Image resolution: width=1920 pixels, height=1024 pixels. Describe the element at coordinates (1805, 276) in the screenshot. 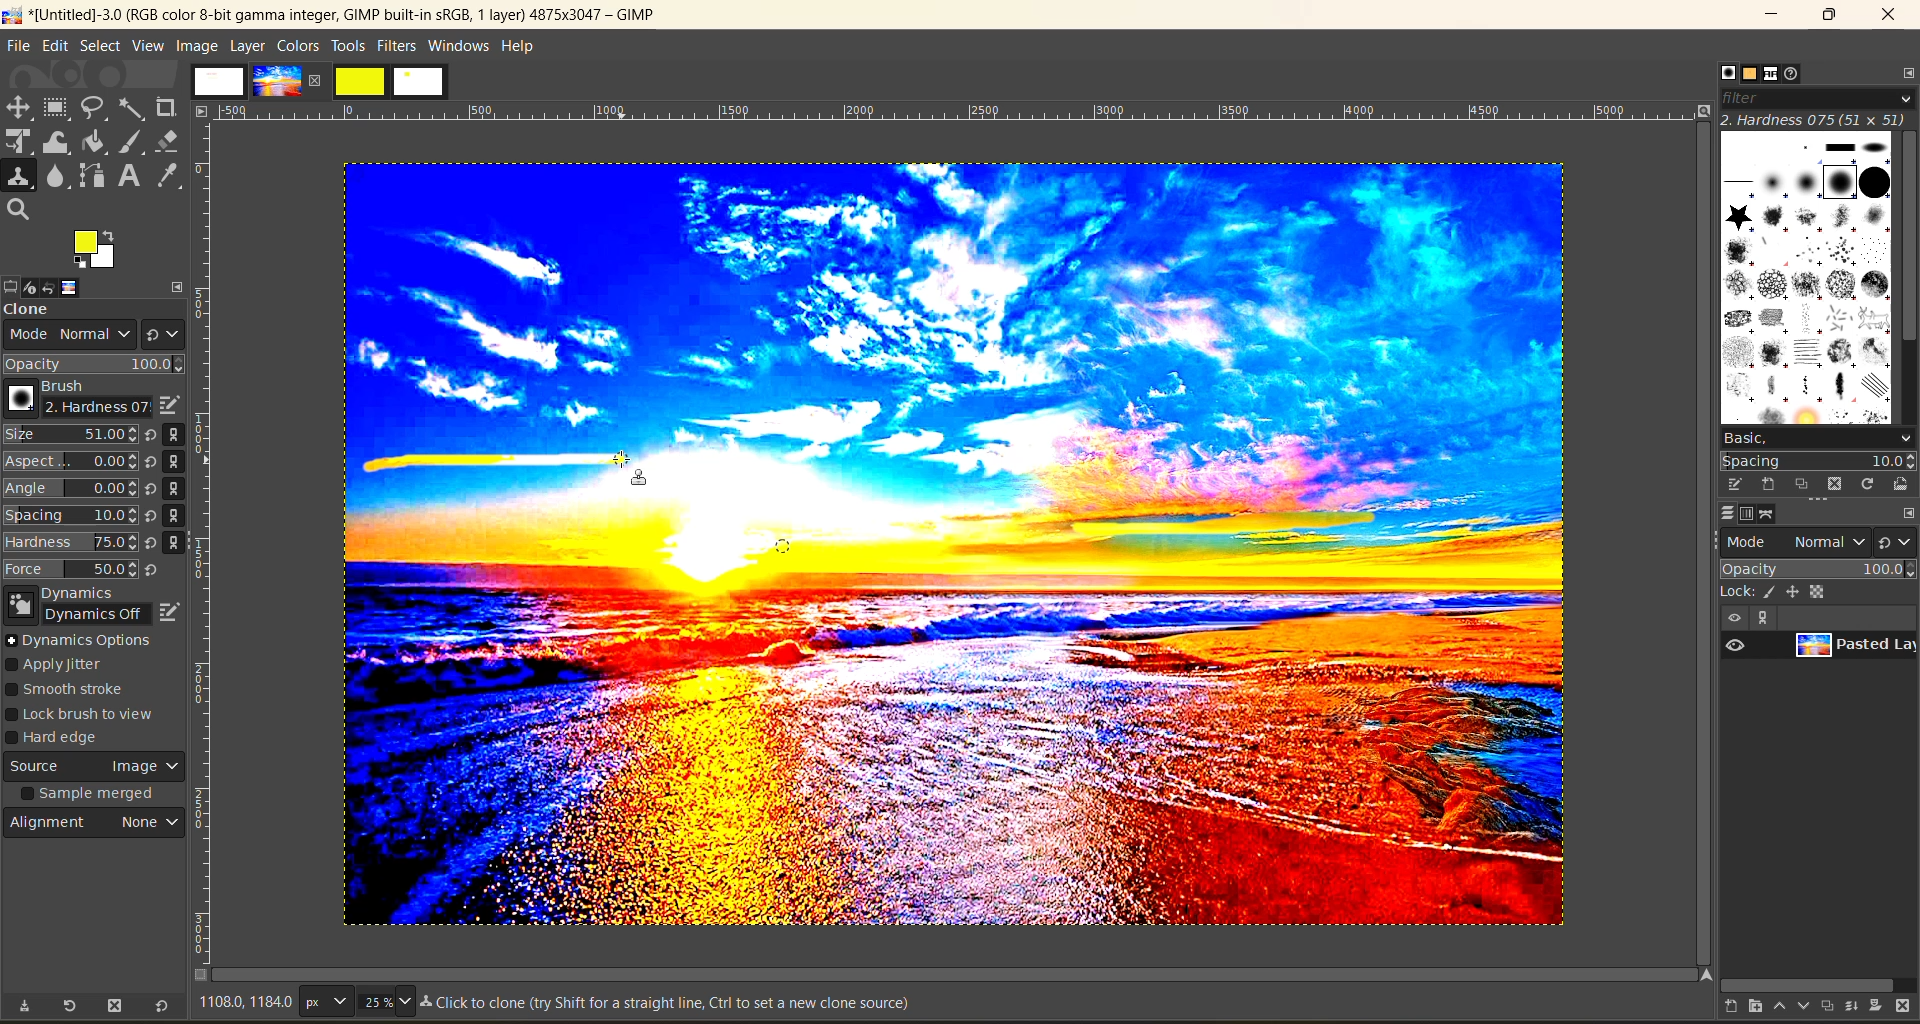

I see `brushes` at that location.